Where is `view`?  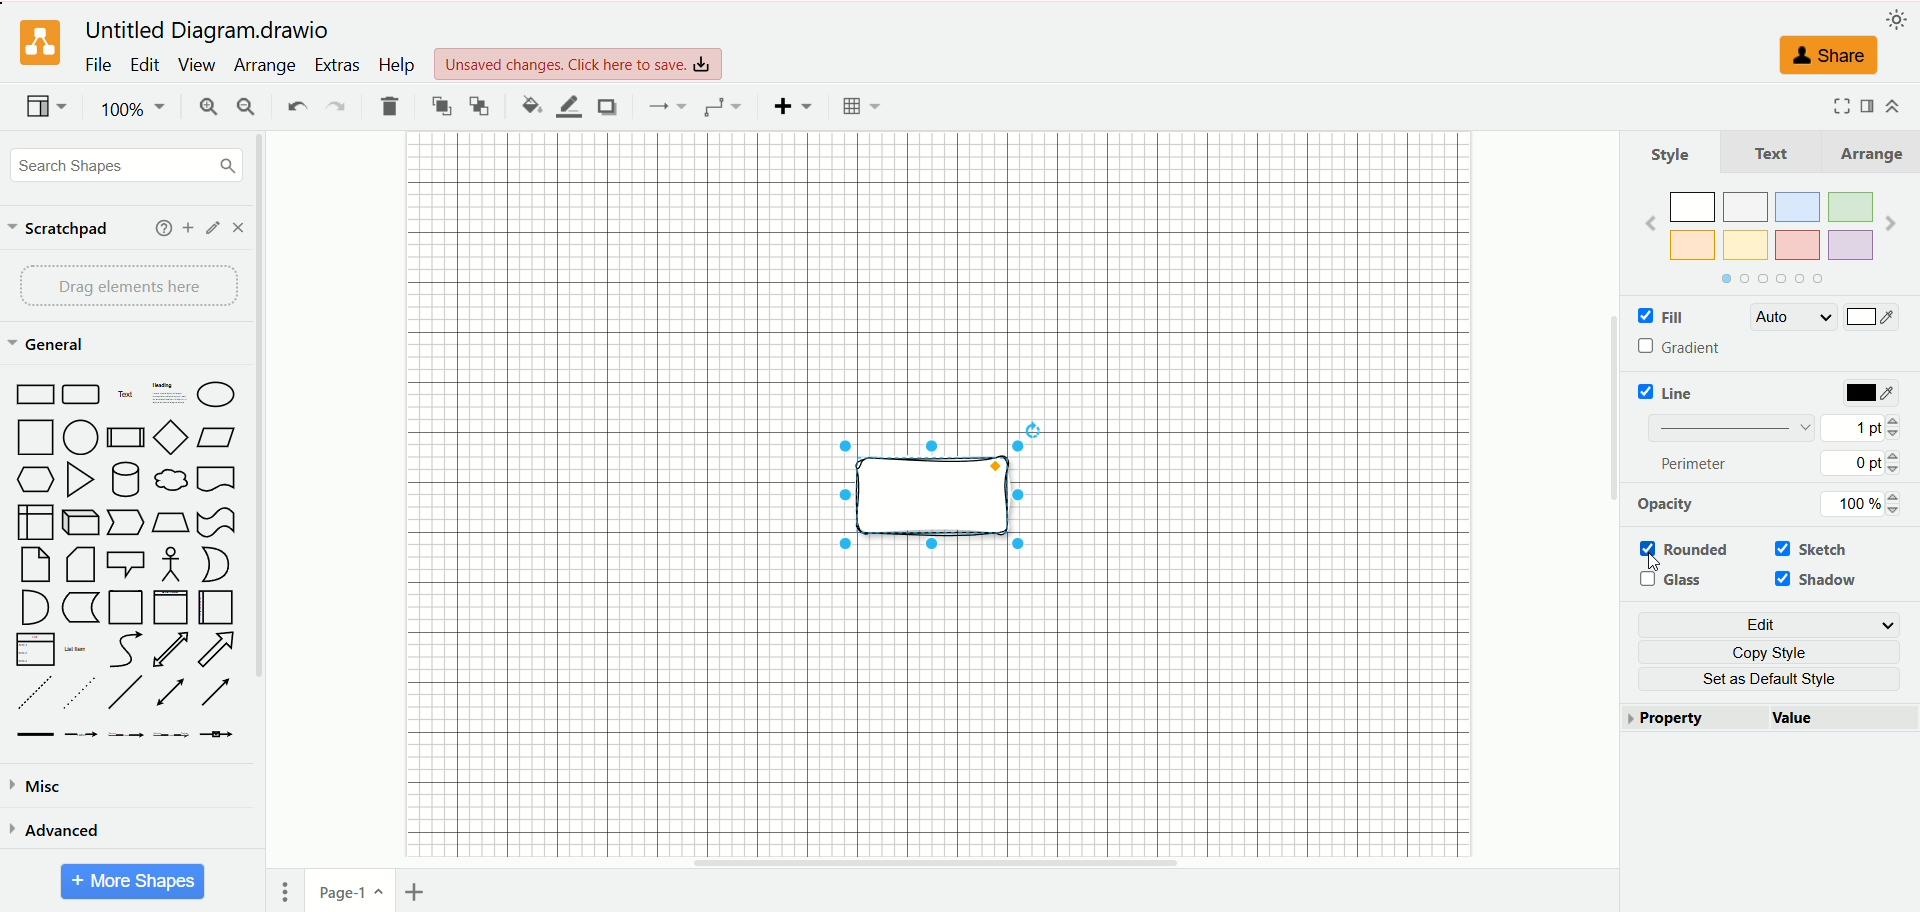
view is located at coordinates (47, 108).